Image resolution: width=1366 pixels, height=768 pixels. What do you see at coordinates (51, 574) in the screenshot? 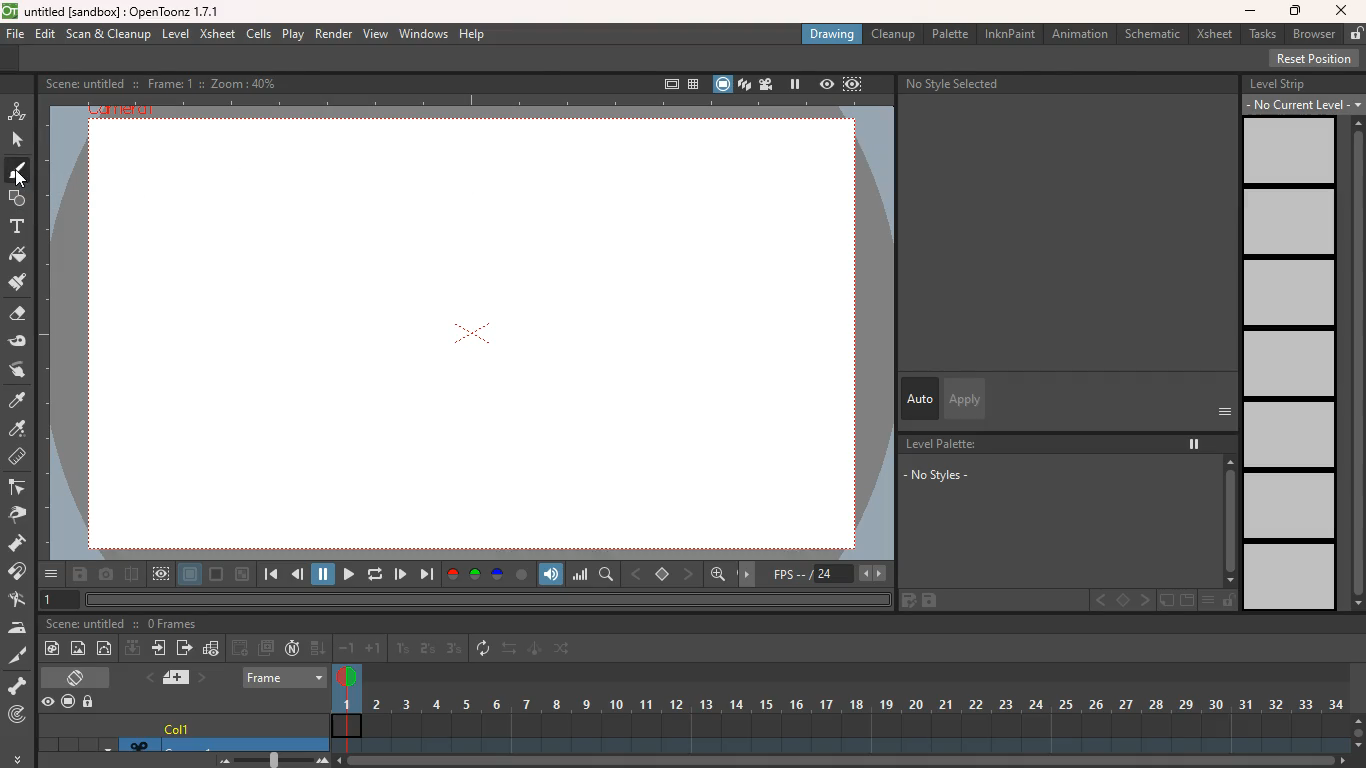
I see `more` at bounding box center [51, 574].